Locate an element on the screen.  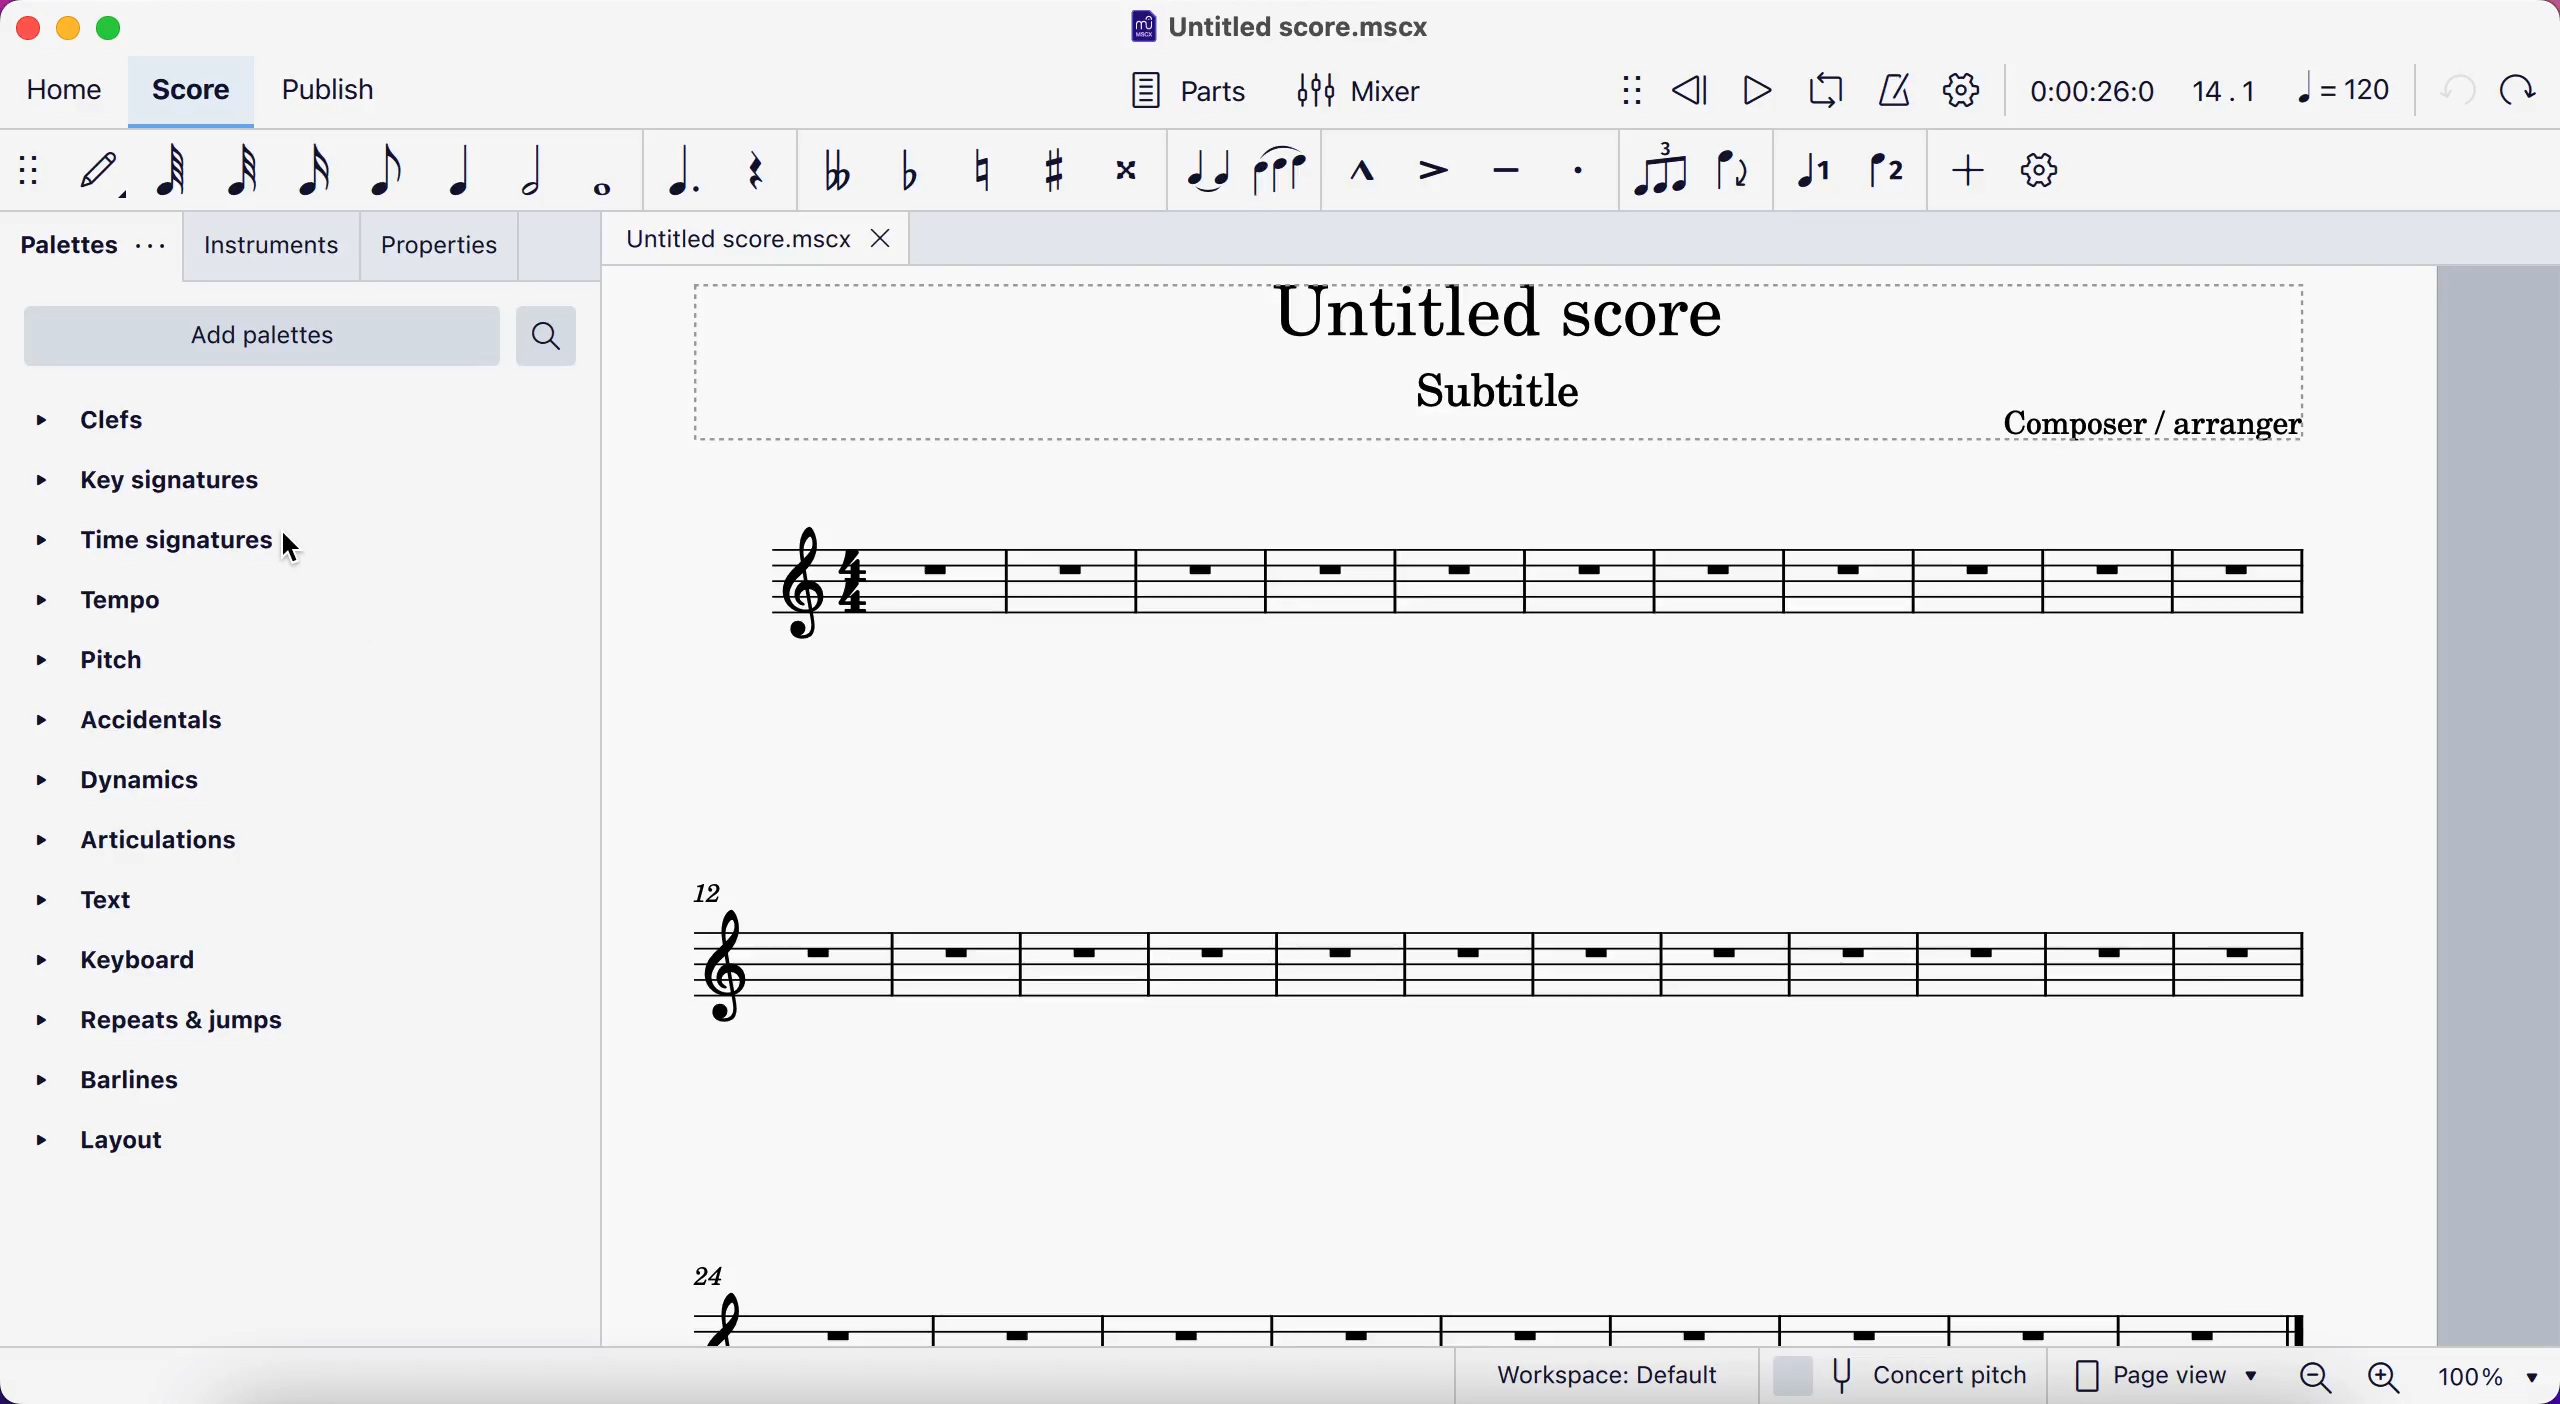
rewind is located at coordinates (1682, 94).